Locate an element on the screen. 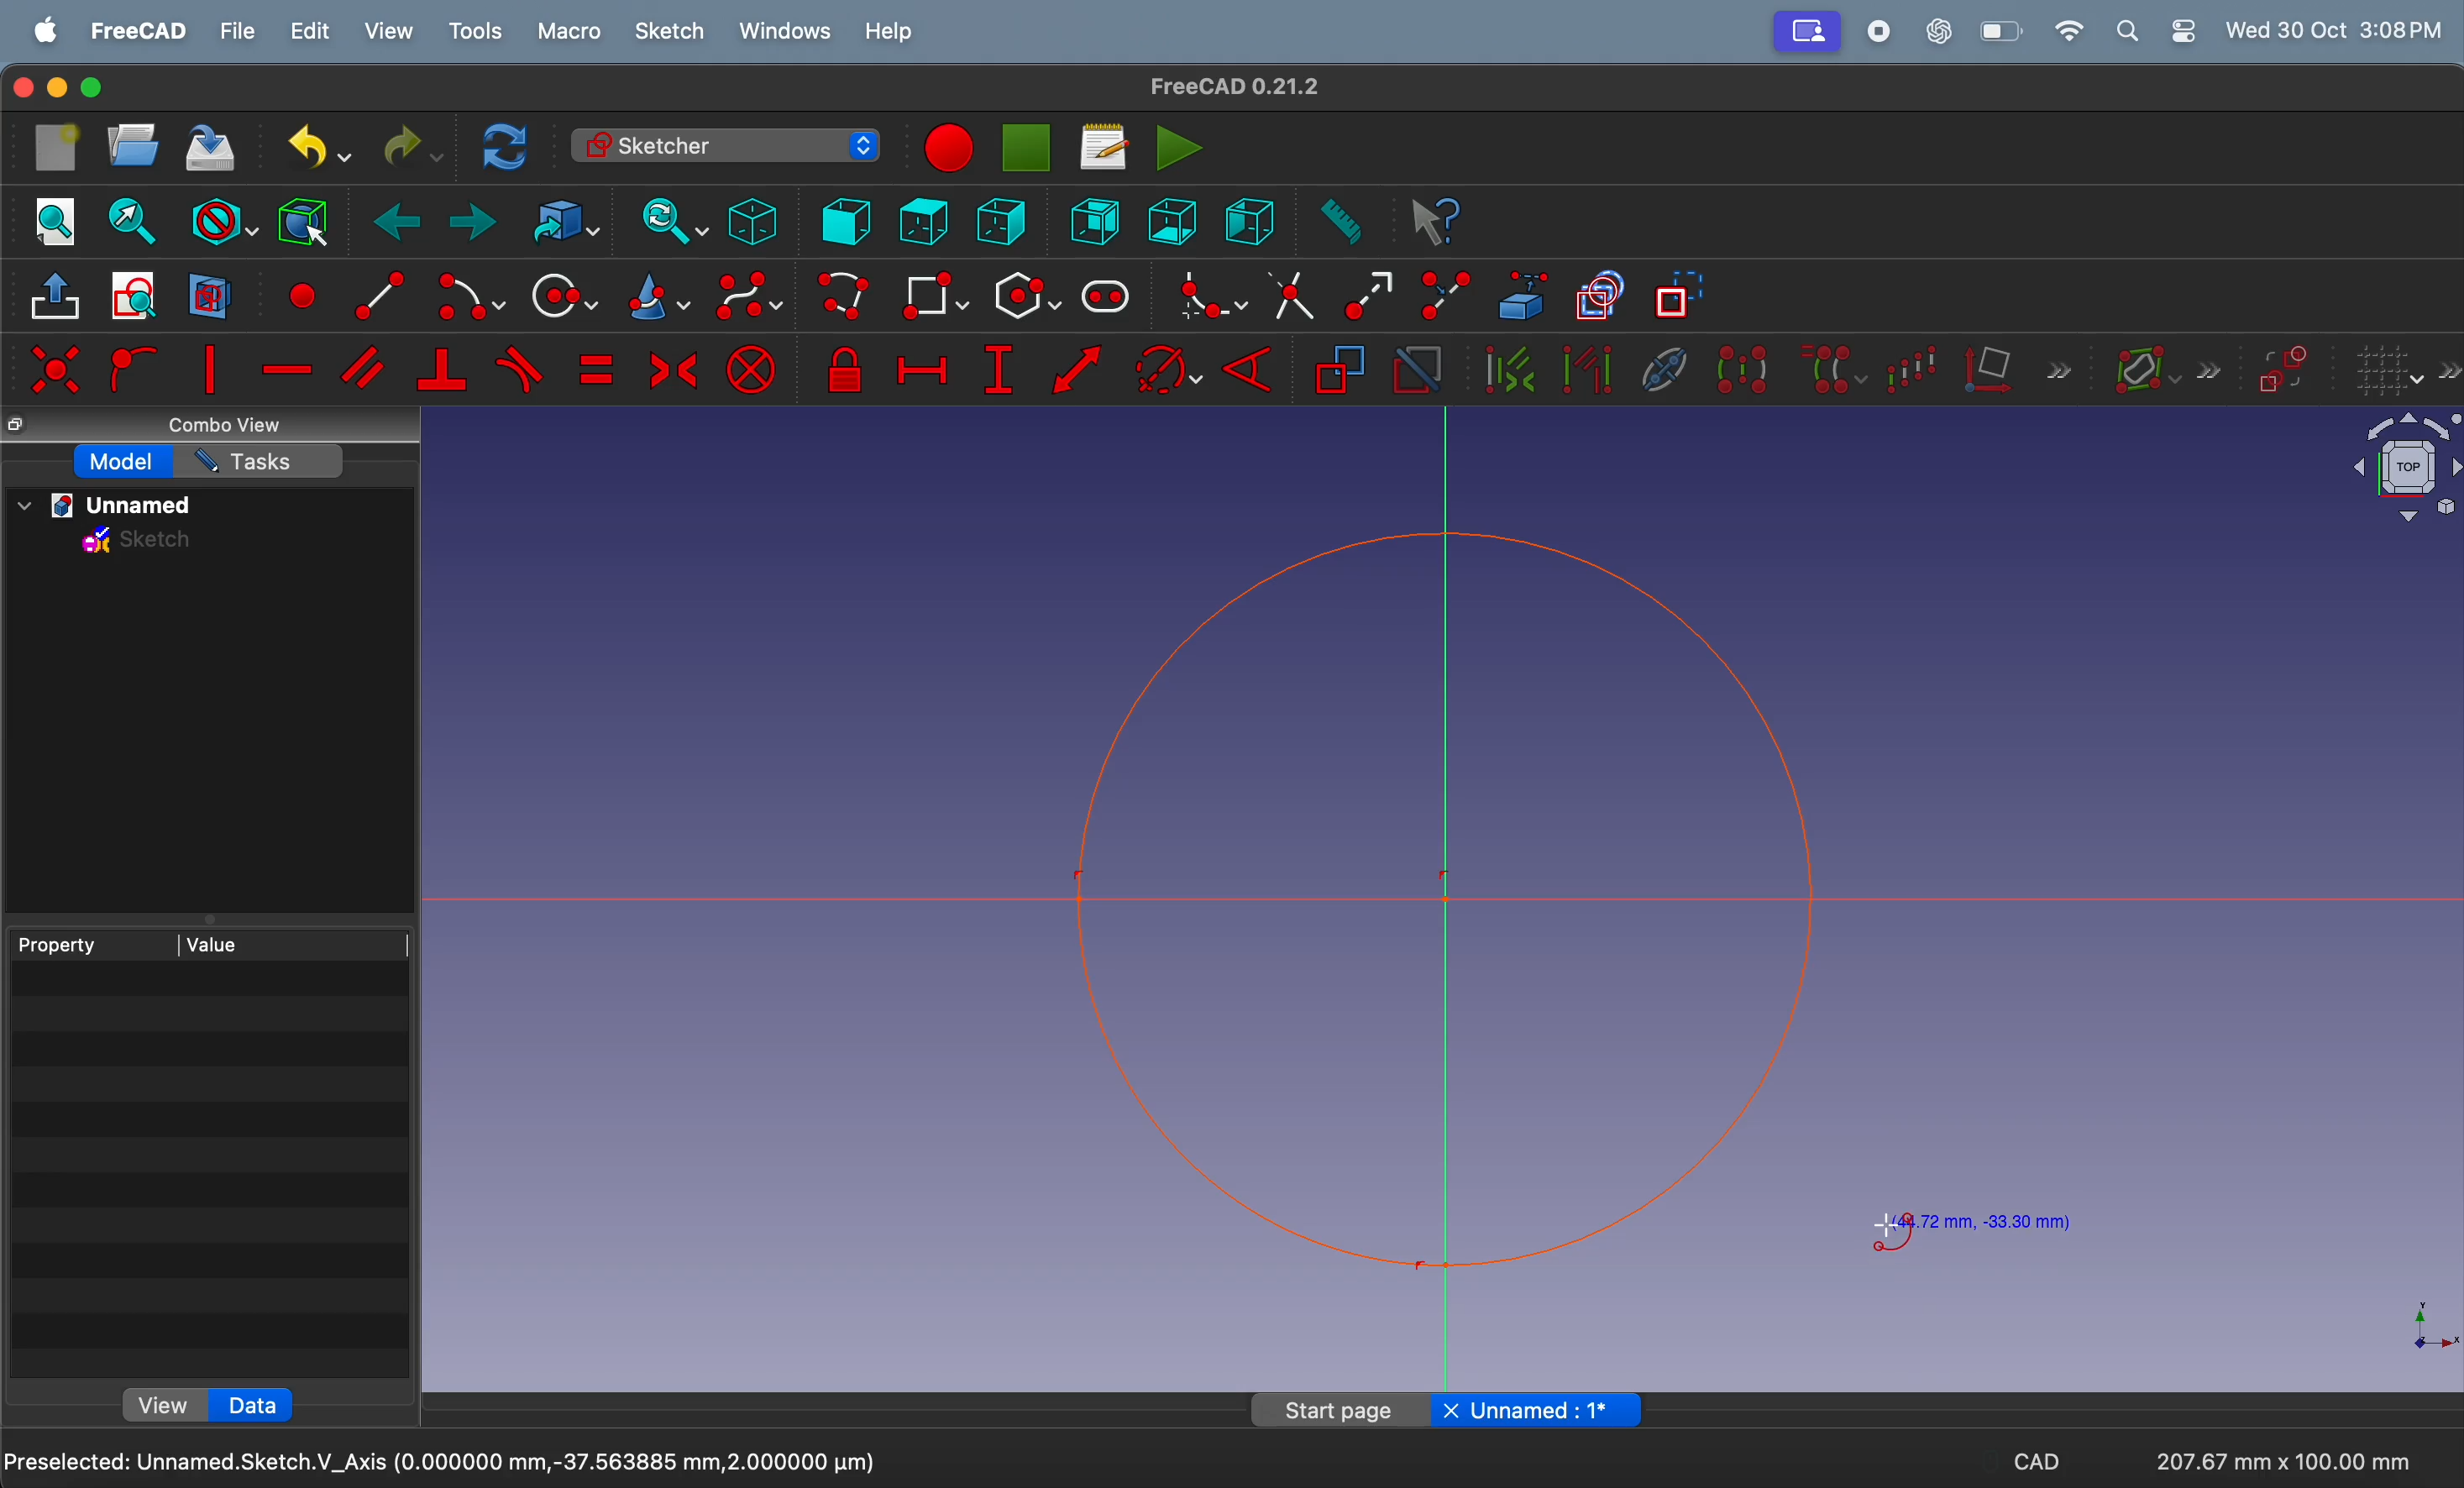 This screenshot has height=1488, width=2464. search is located at coordinates (2127, 31).